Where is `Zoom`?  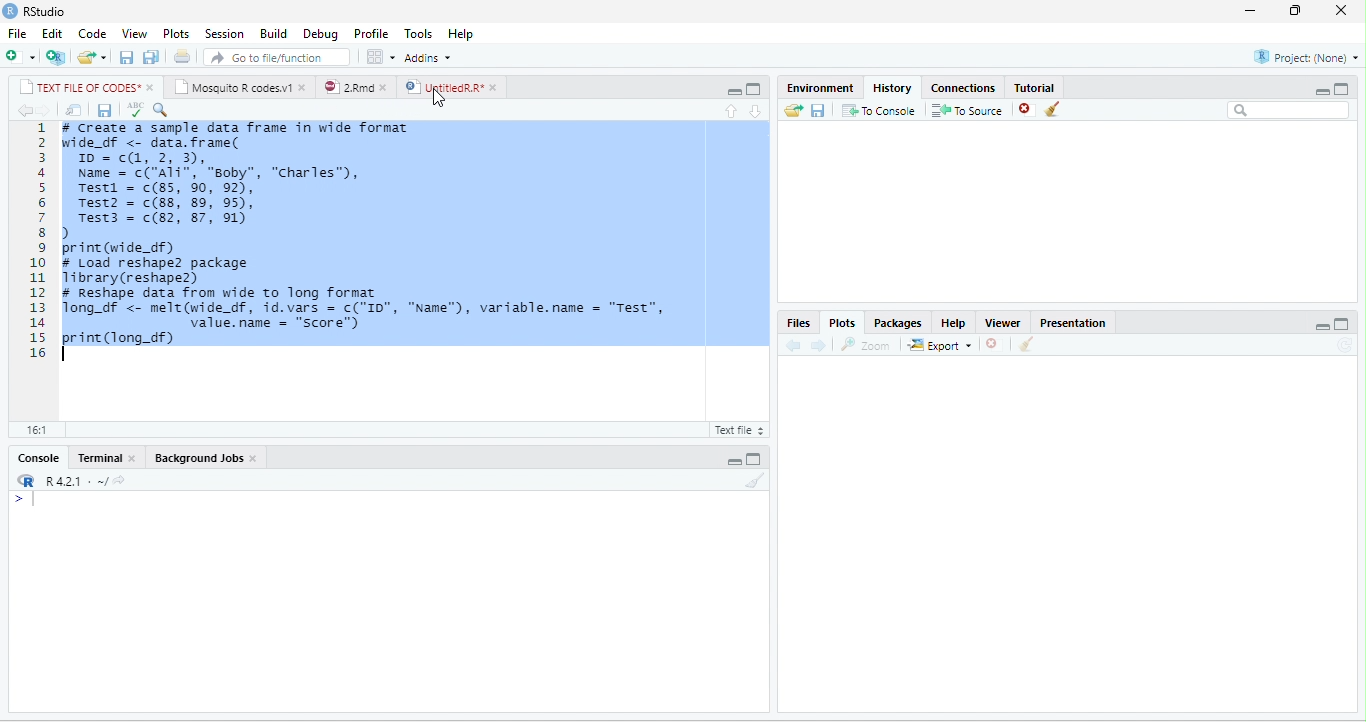 Zoom is located at coordinates (866, 345).